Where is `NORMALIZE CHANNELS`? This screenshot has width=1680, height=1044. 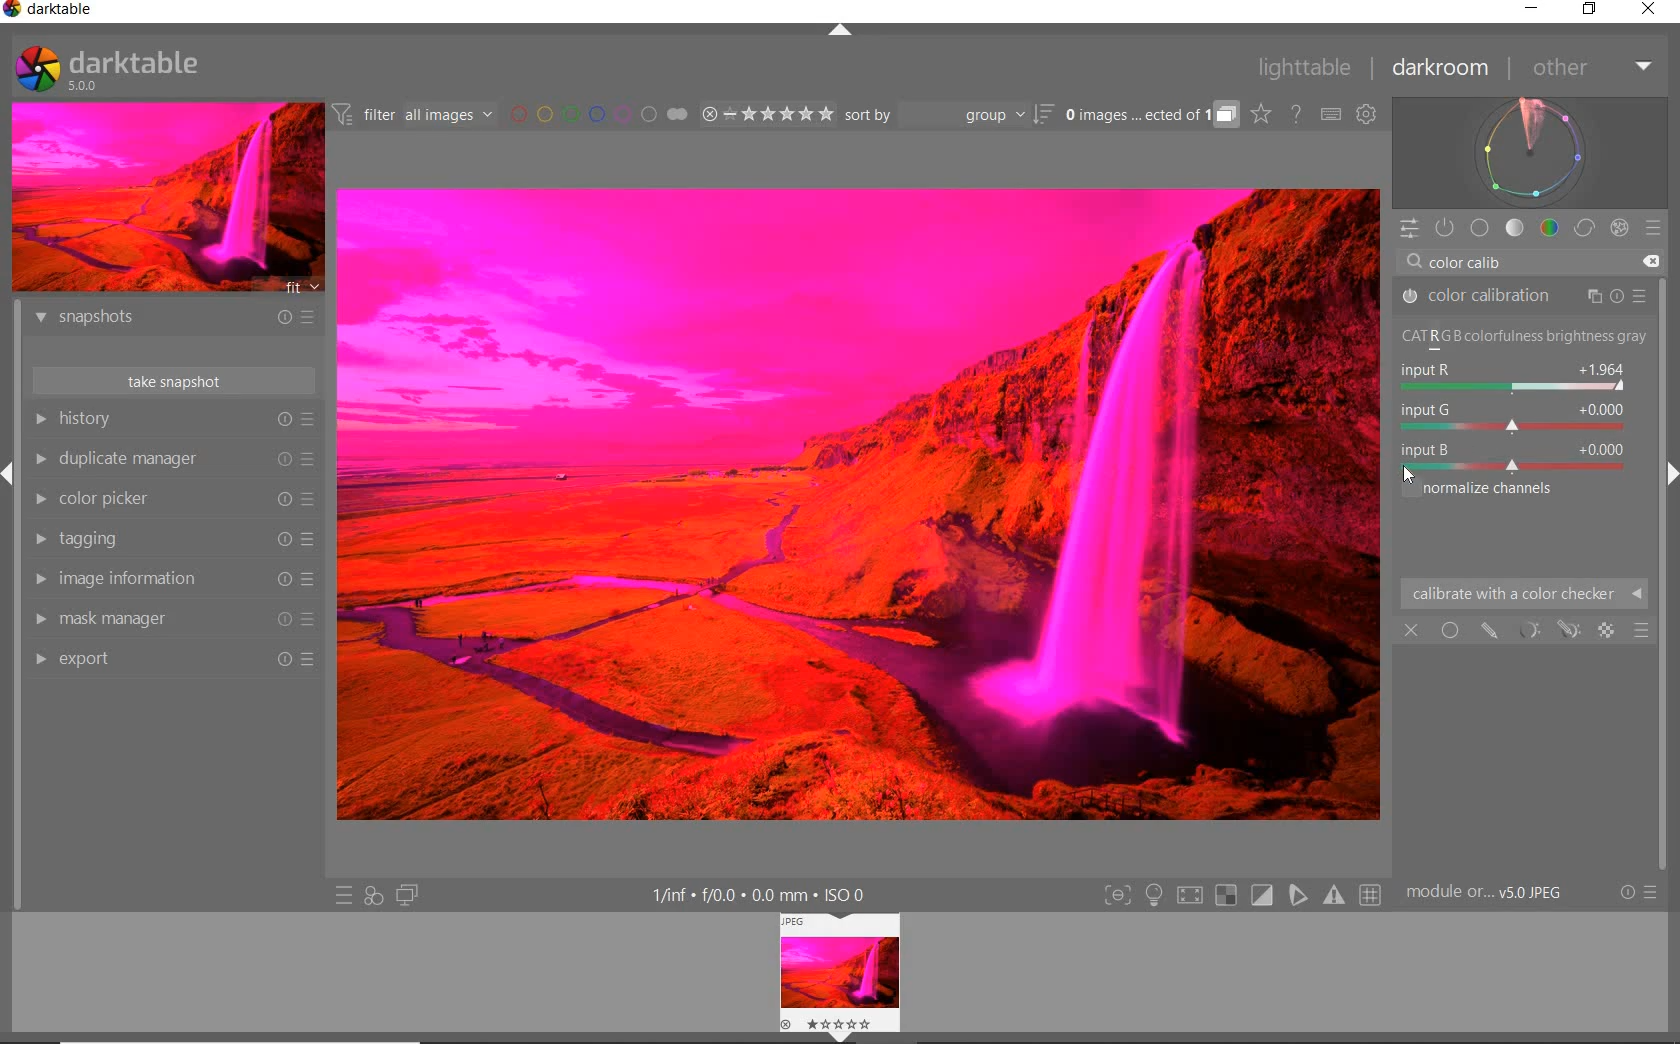
NORMALIZE CHANNELS is located at coordinates (1502, 490).